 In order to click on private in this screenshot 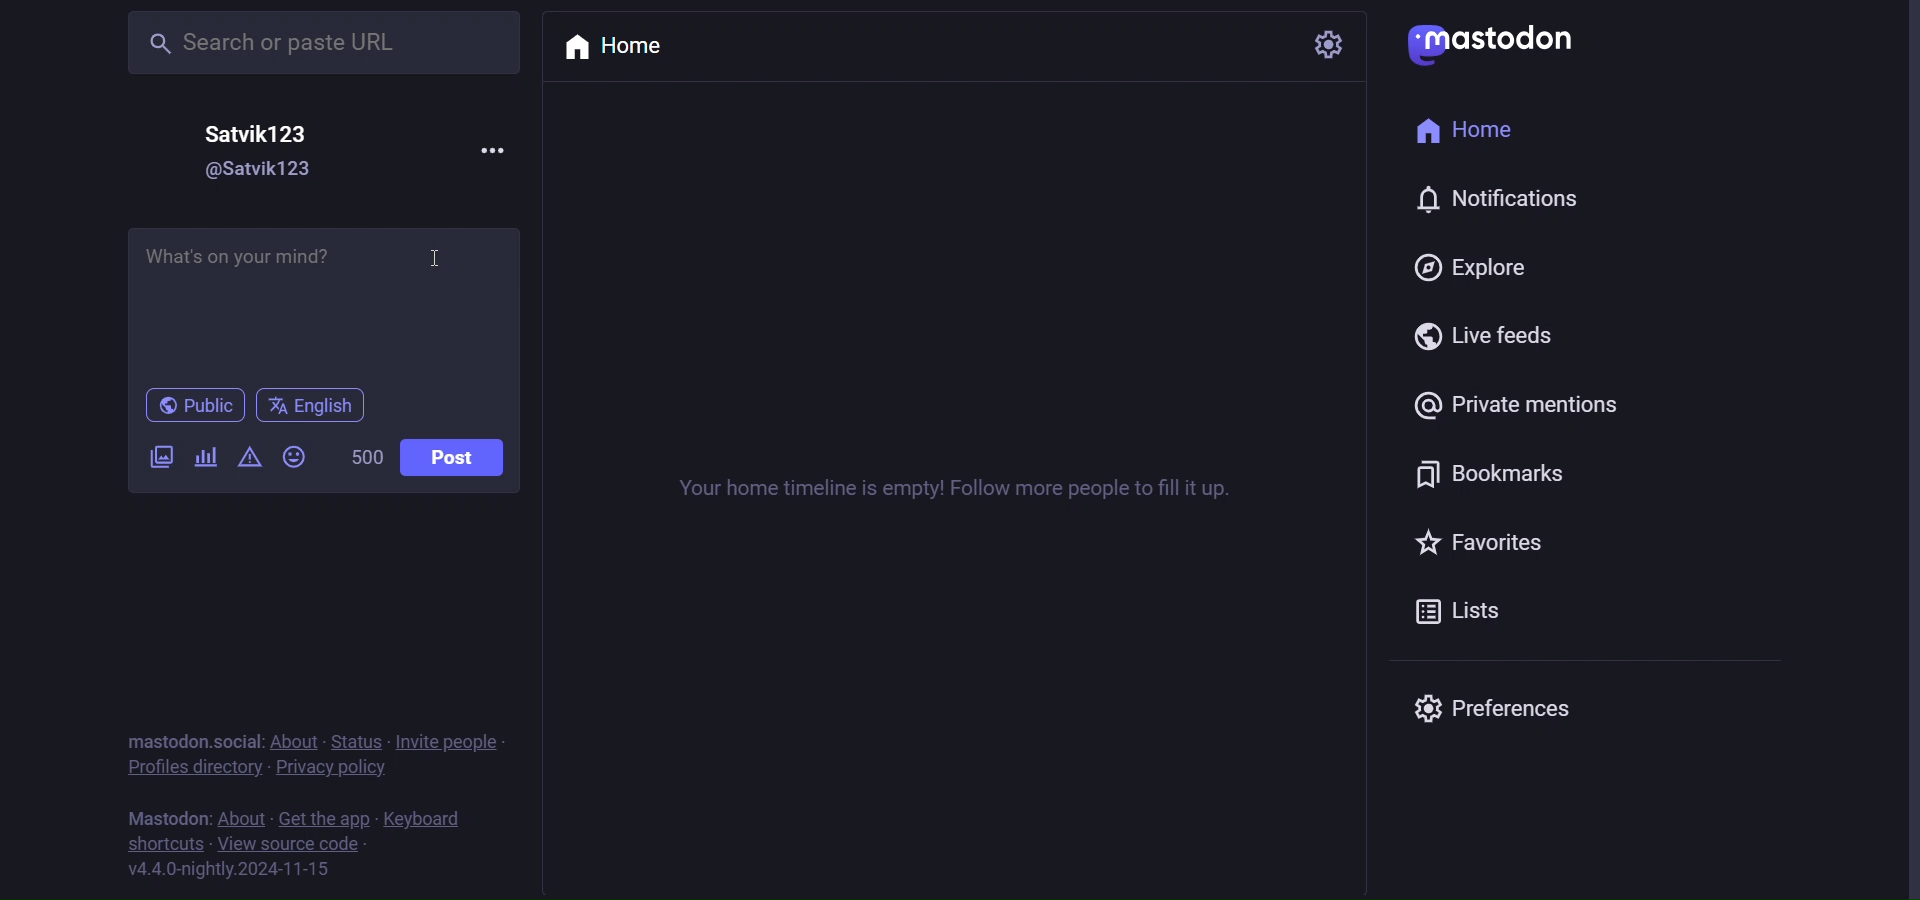, I will do `click(1527, 407)`.